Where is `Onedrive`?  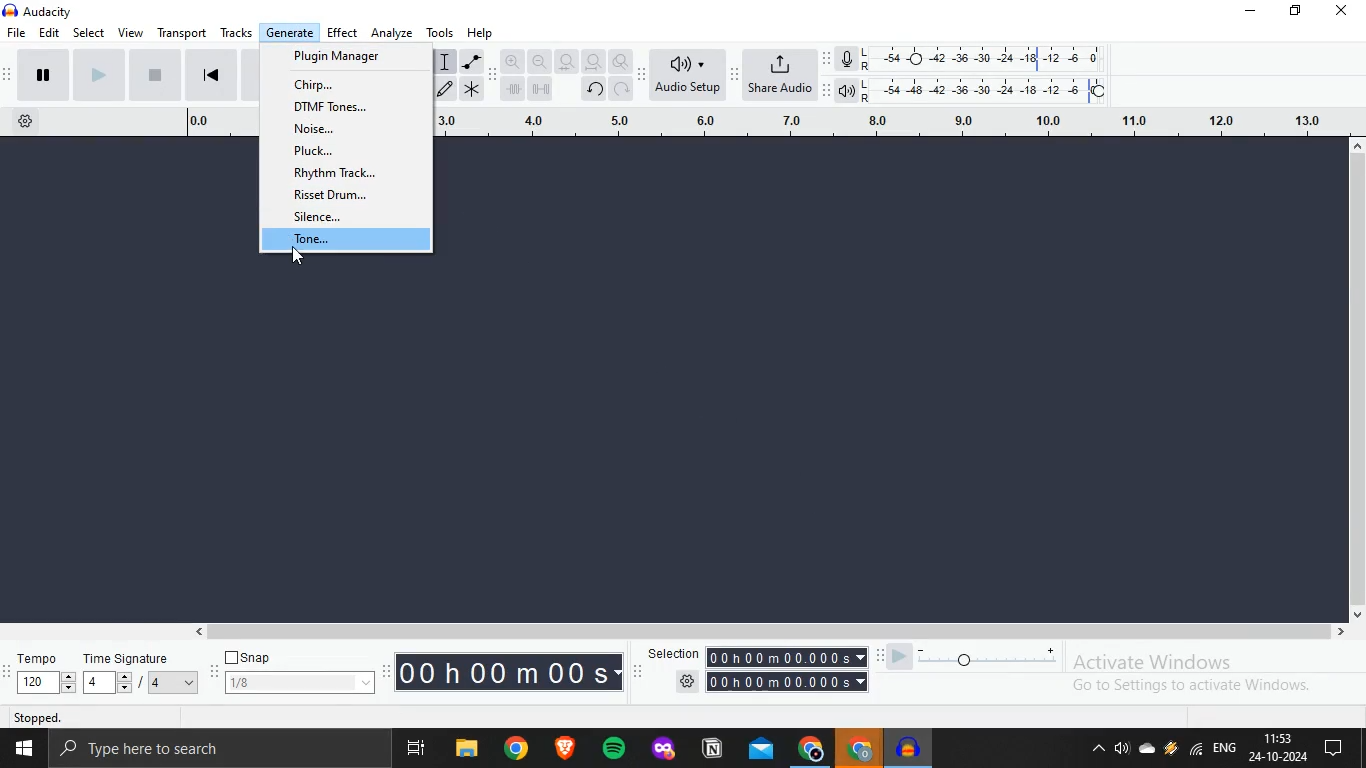 Onedrive is located at coordinates (1145, 752).